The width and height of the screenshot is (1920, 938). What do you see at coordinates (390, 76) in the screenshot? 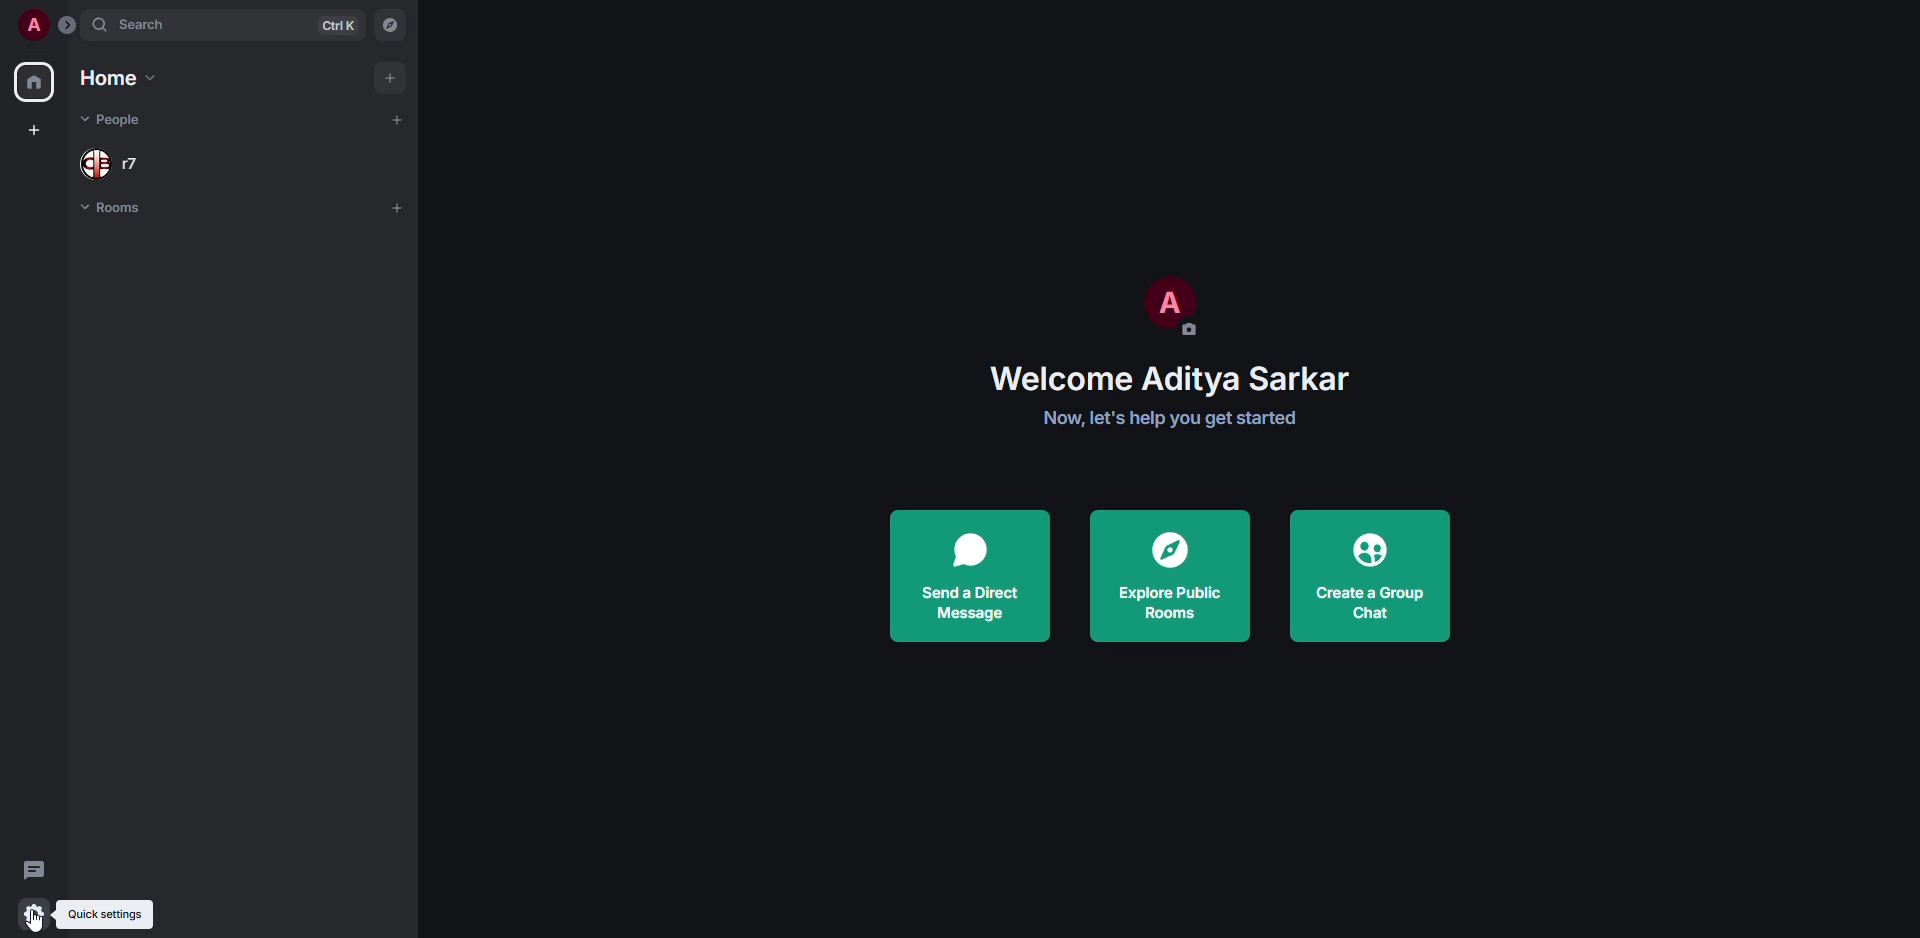
I see `add` at bounding box center [390, 76].